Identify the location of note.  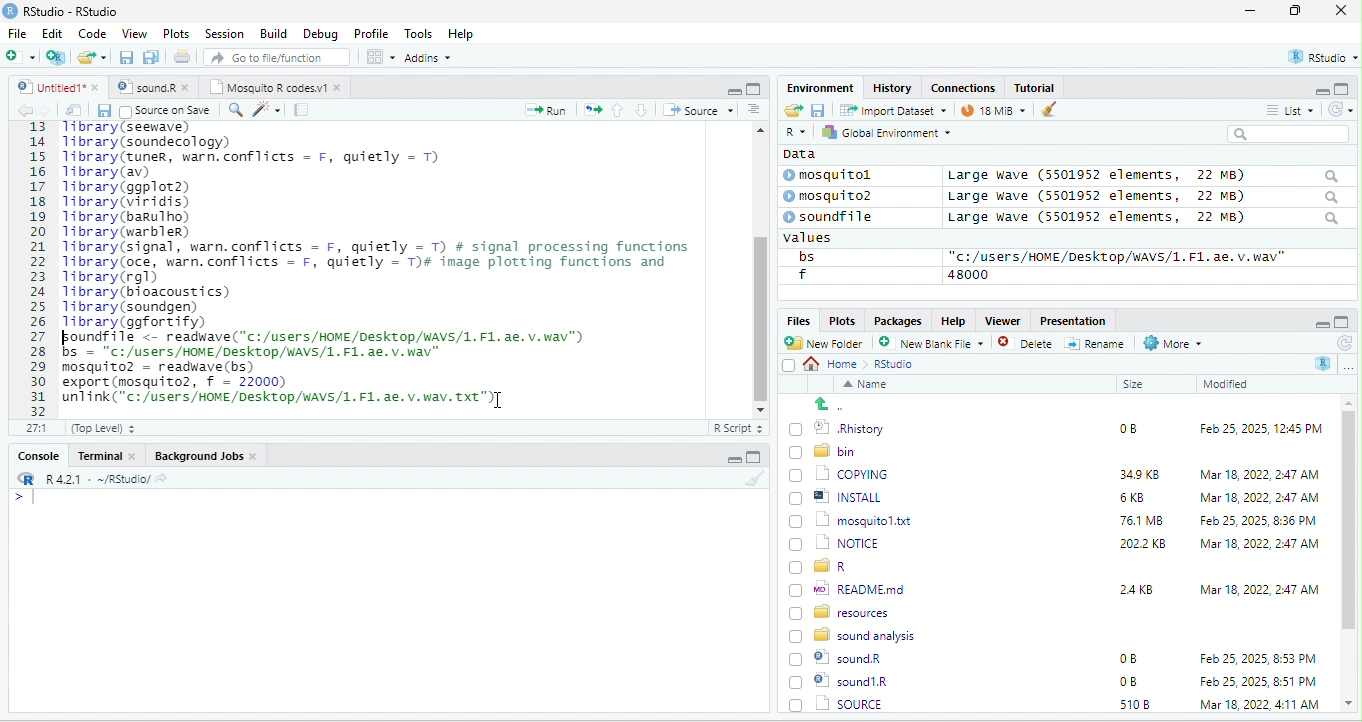
(302, 109).